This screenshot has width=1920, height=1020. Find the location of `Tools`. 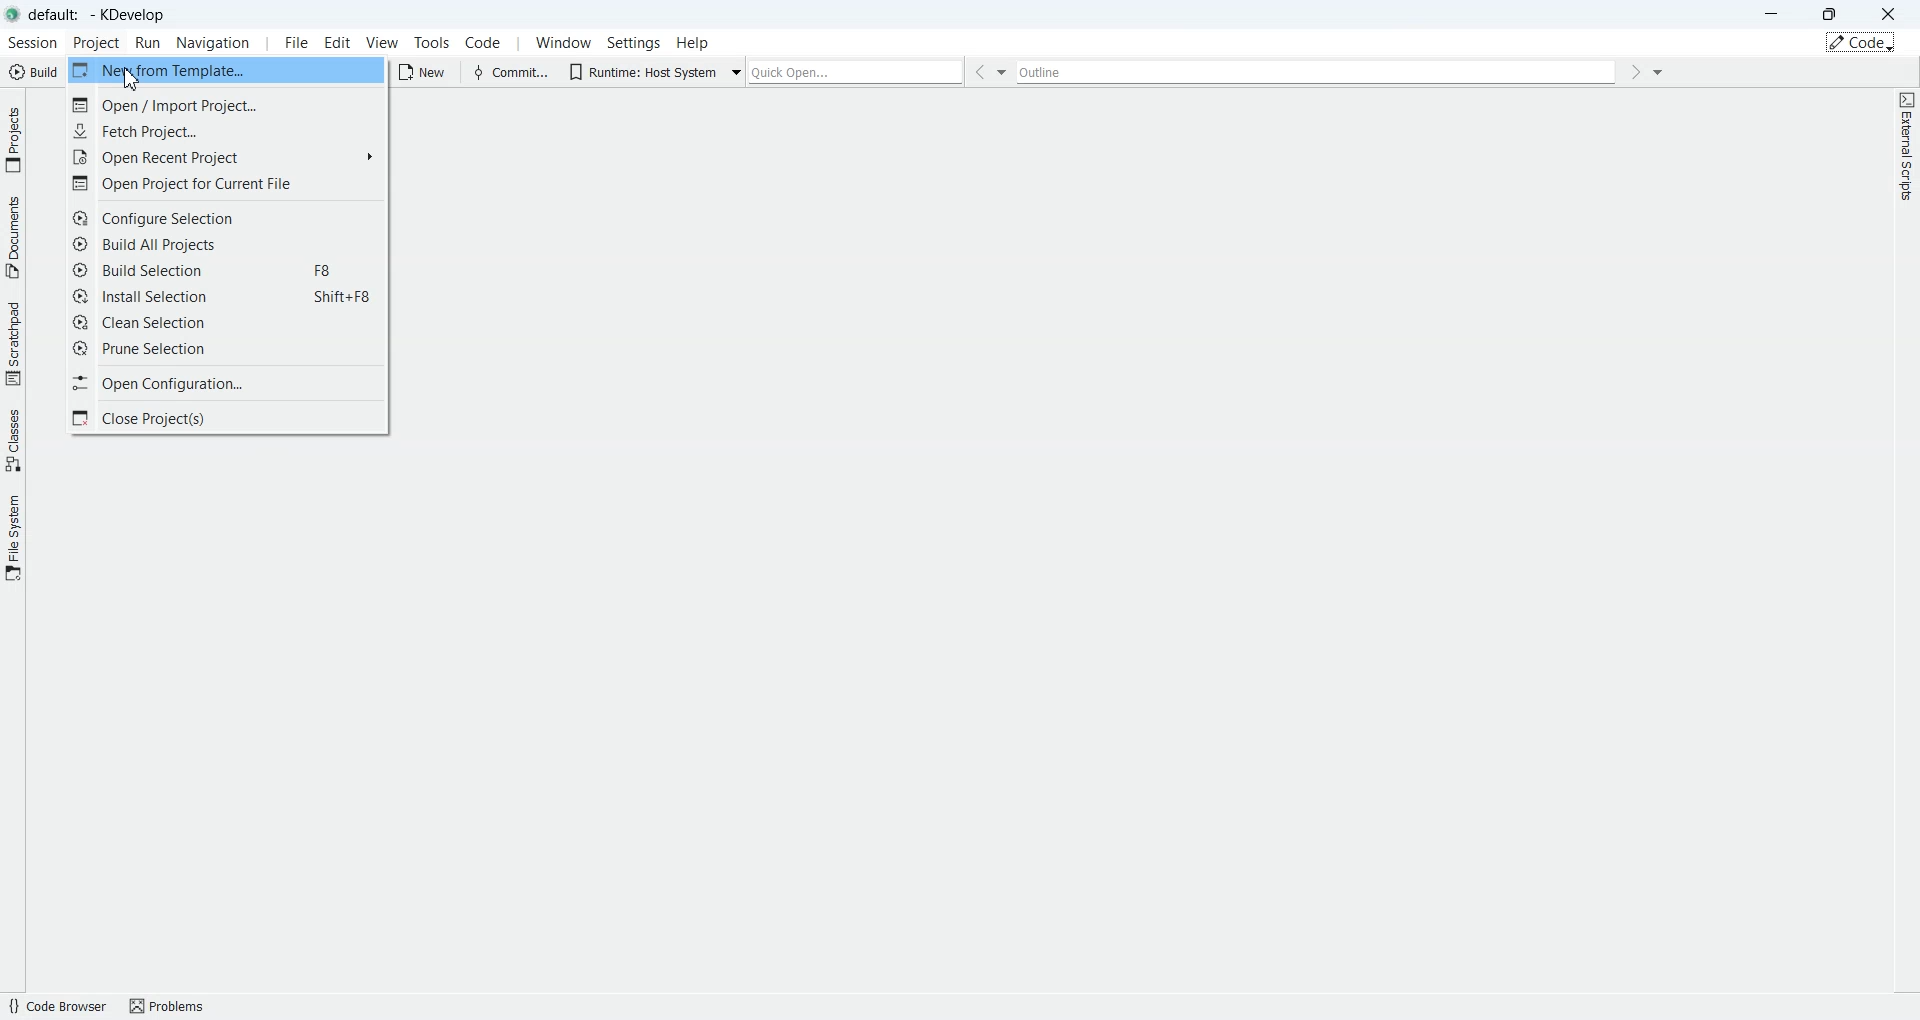

Tools is located at coordinates (430, 43).